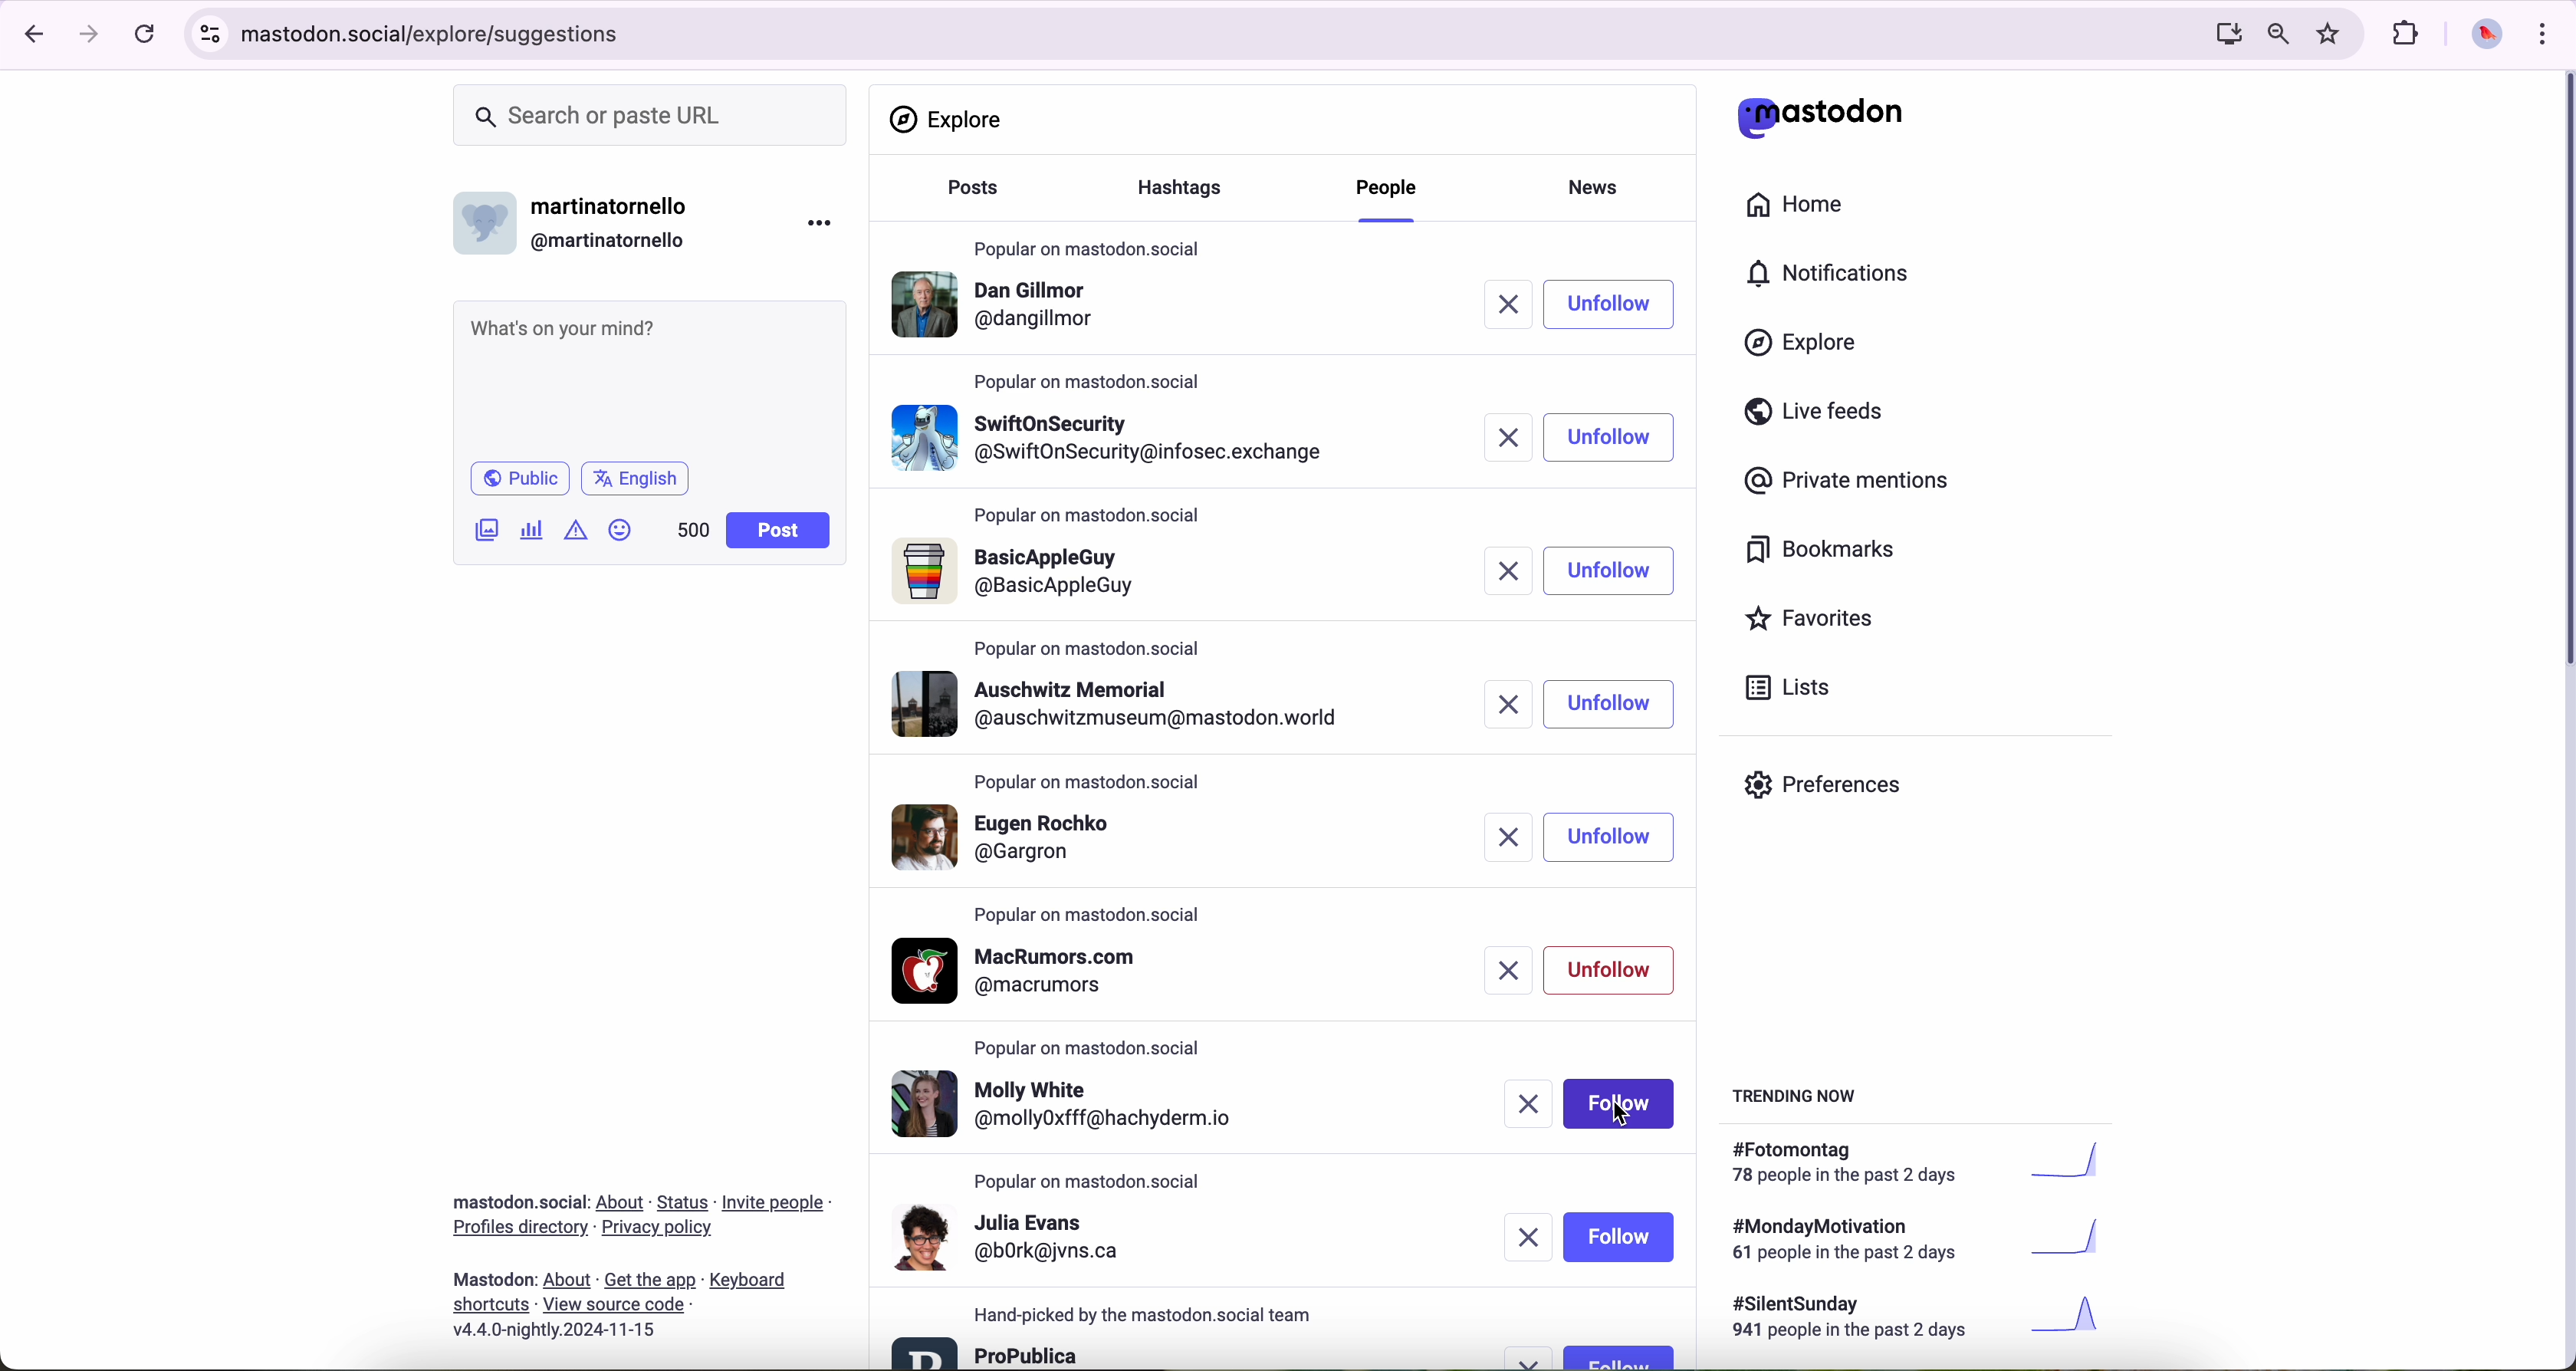 Image resolution: width=2576 pixels, height=1371 pixels. I want to click on cursor, so click(1626, 1116).